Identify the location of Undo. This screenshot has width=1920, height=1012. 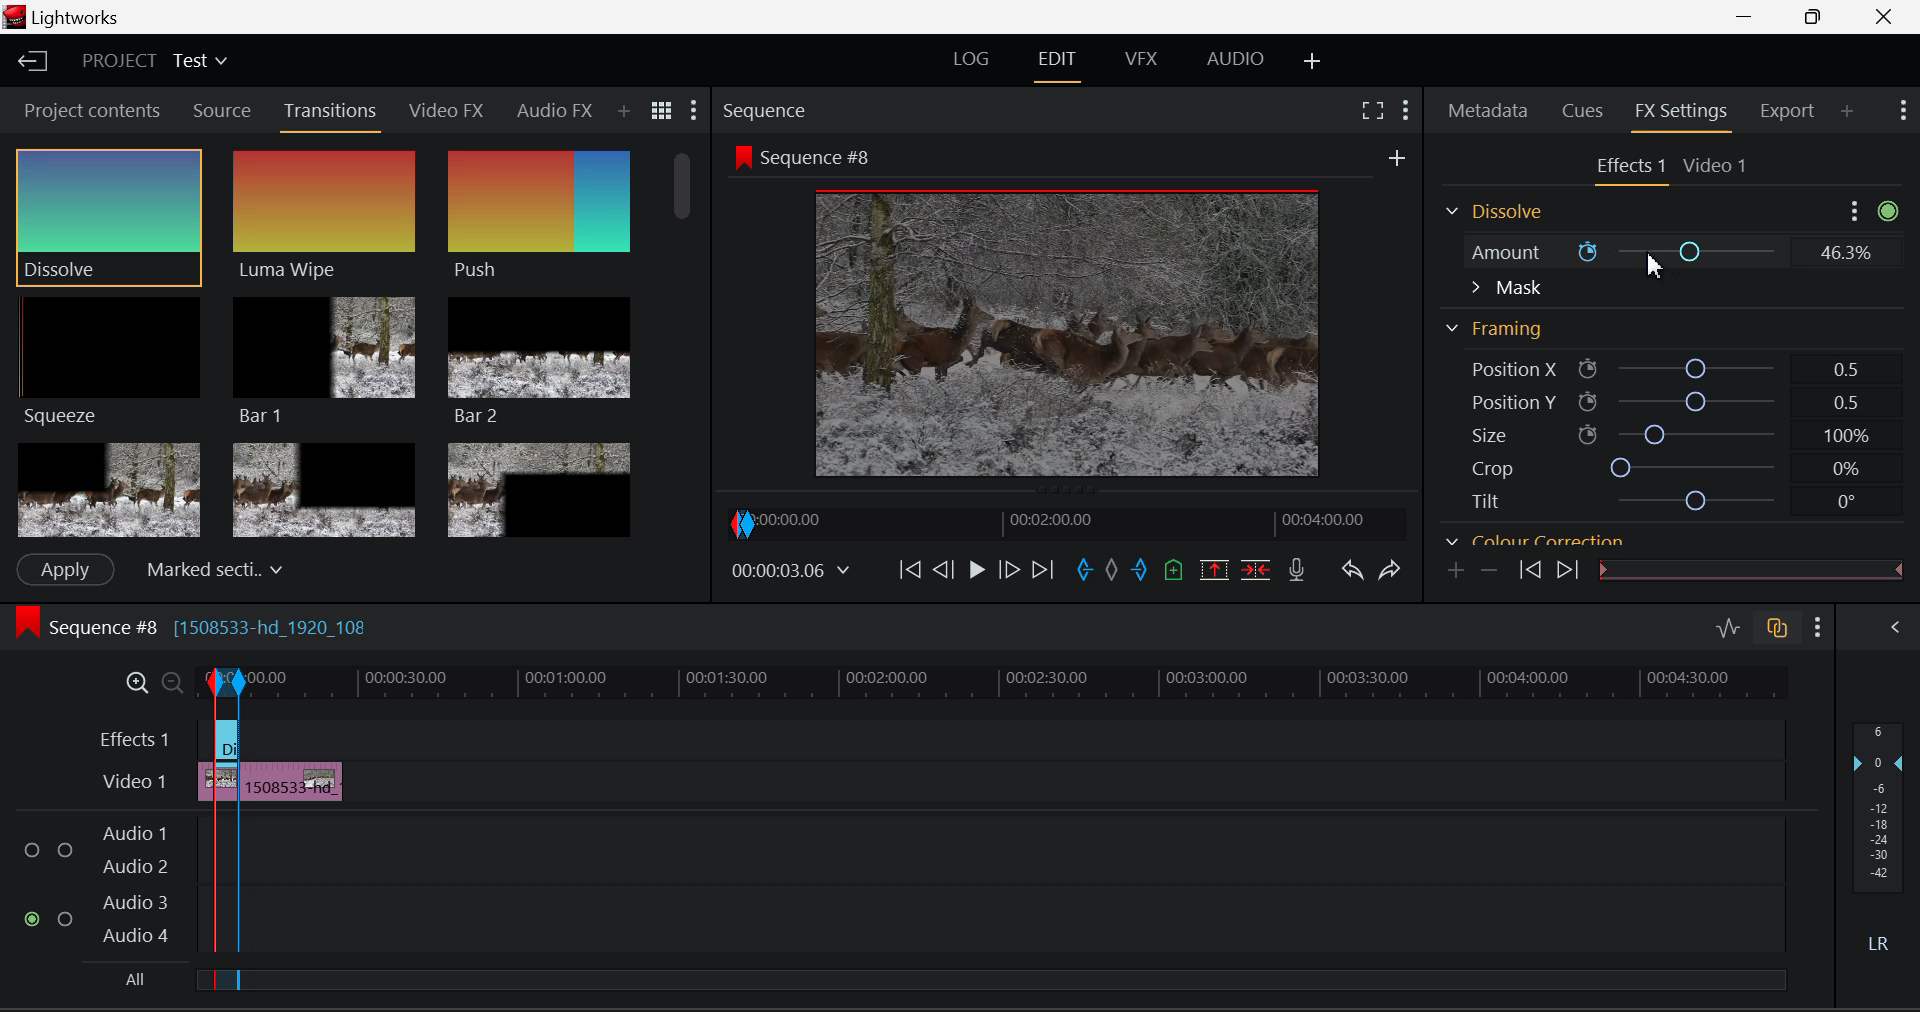
(1354, 573).